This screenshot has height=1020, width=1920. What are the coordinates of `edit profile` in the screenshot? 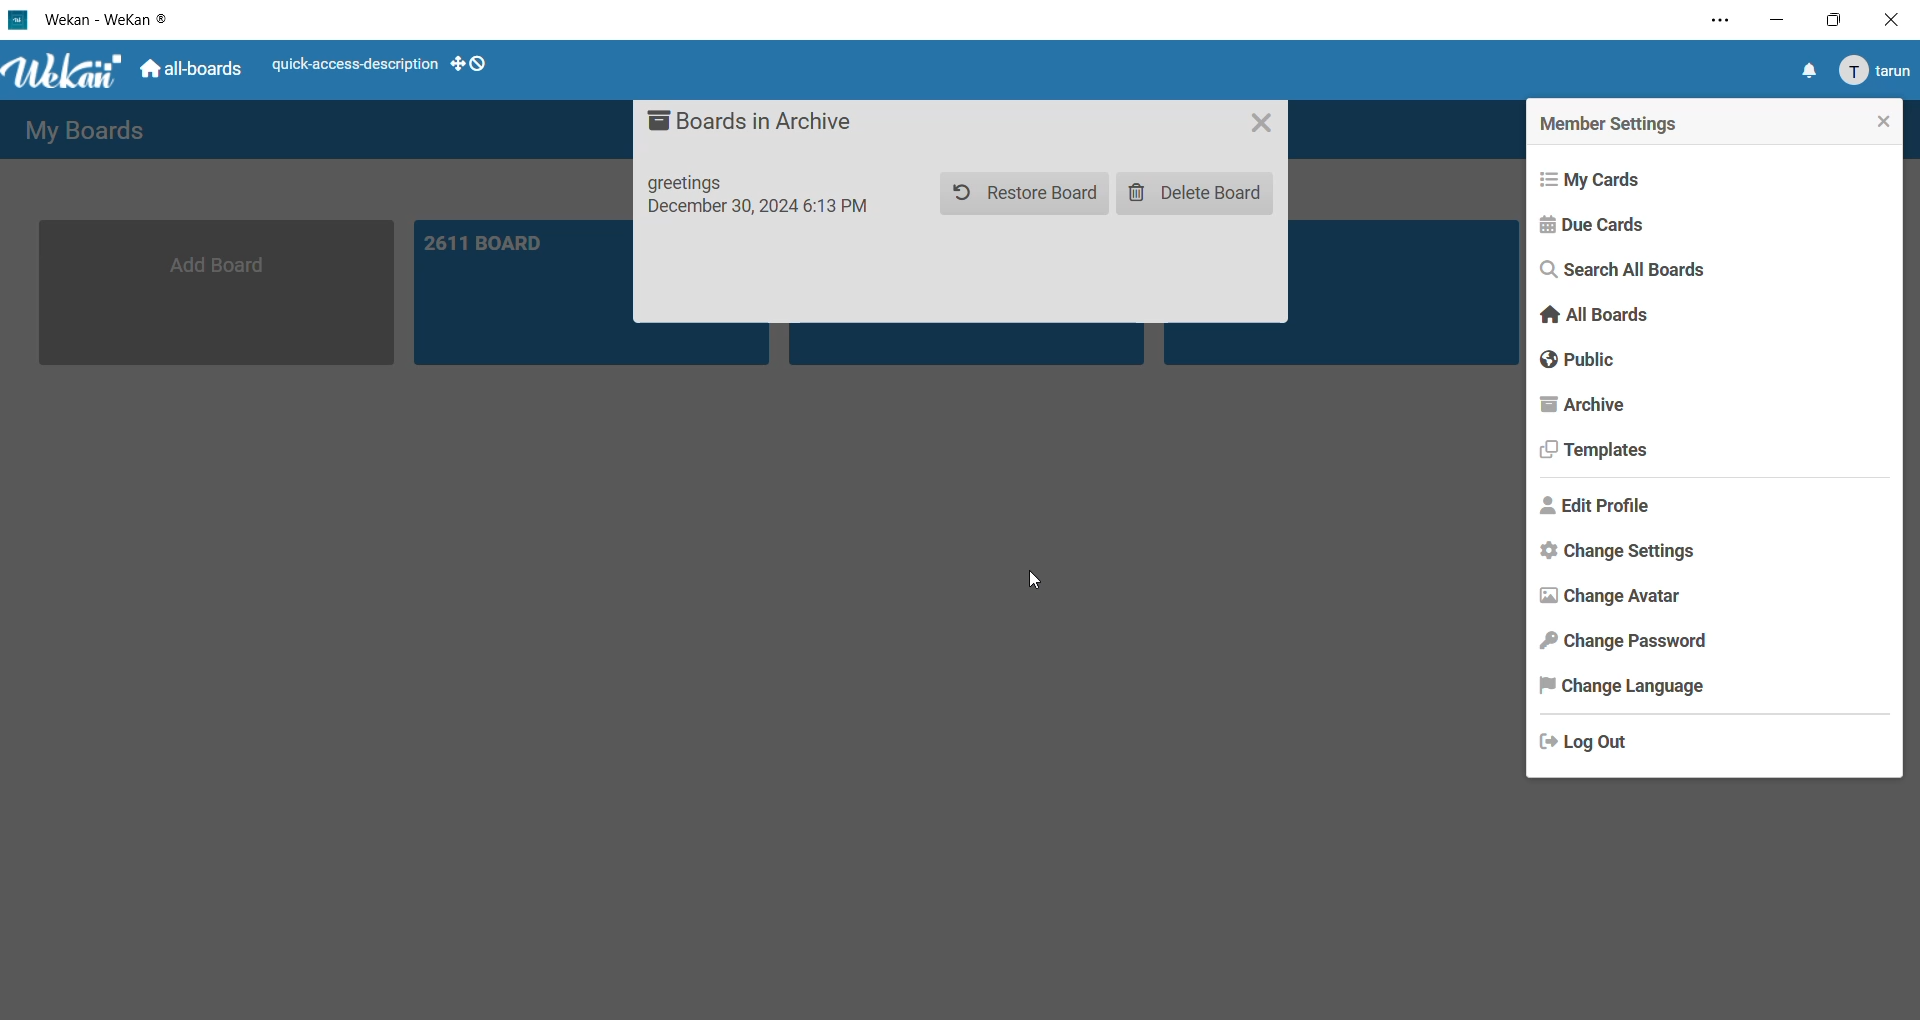 It's located at (1596, 511).